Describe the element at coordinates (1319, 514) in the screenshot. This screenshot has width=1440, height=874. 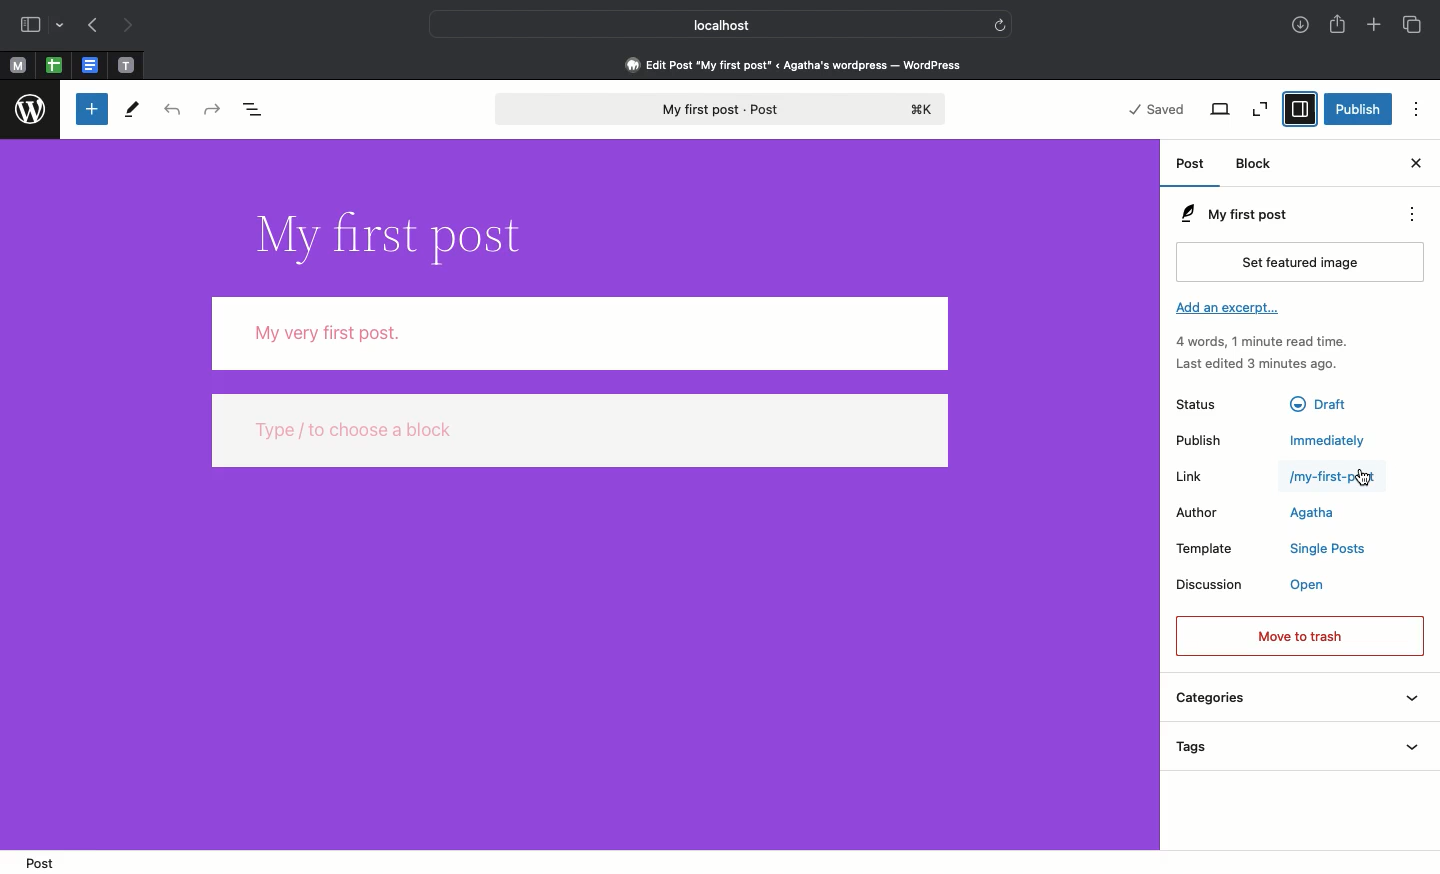
I see `Agatha` at that location.